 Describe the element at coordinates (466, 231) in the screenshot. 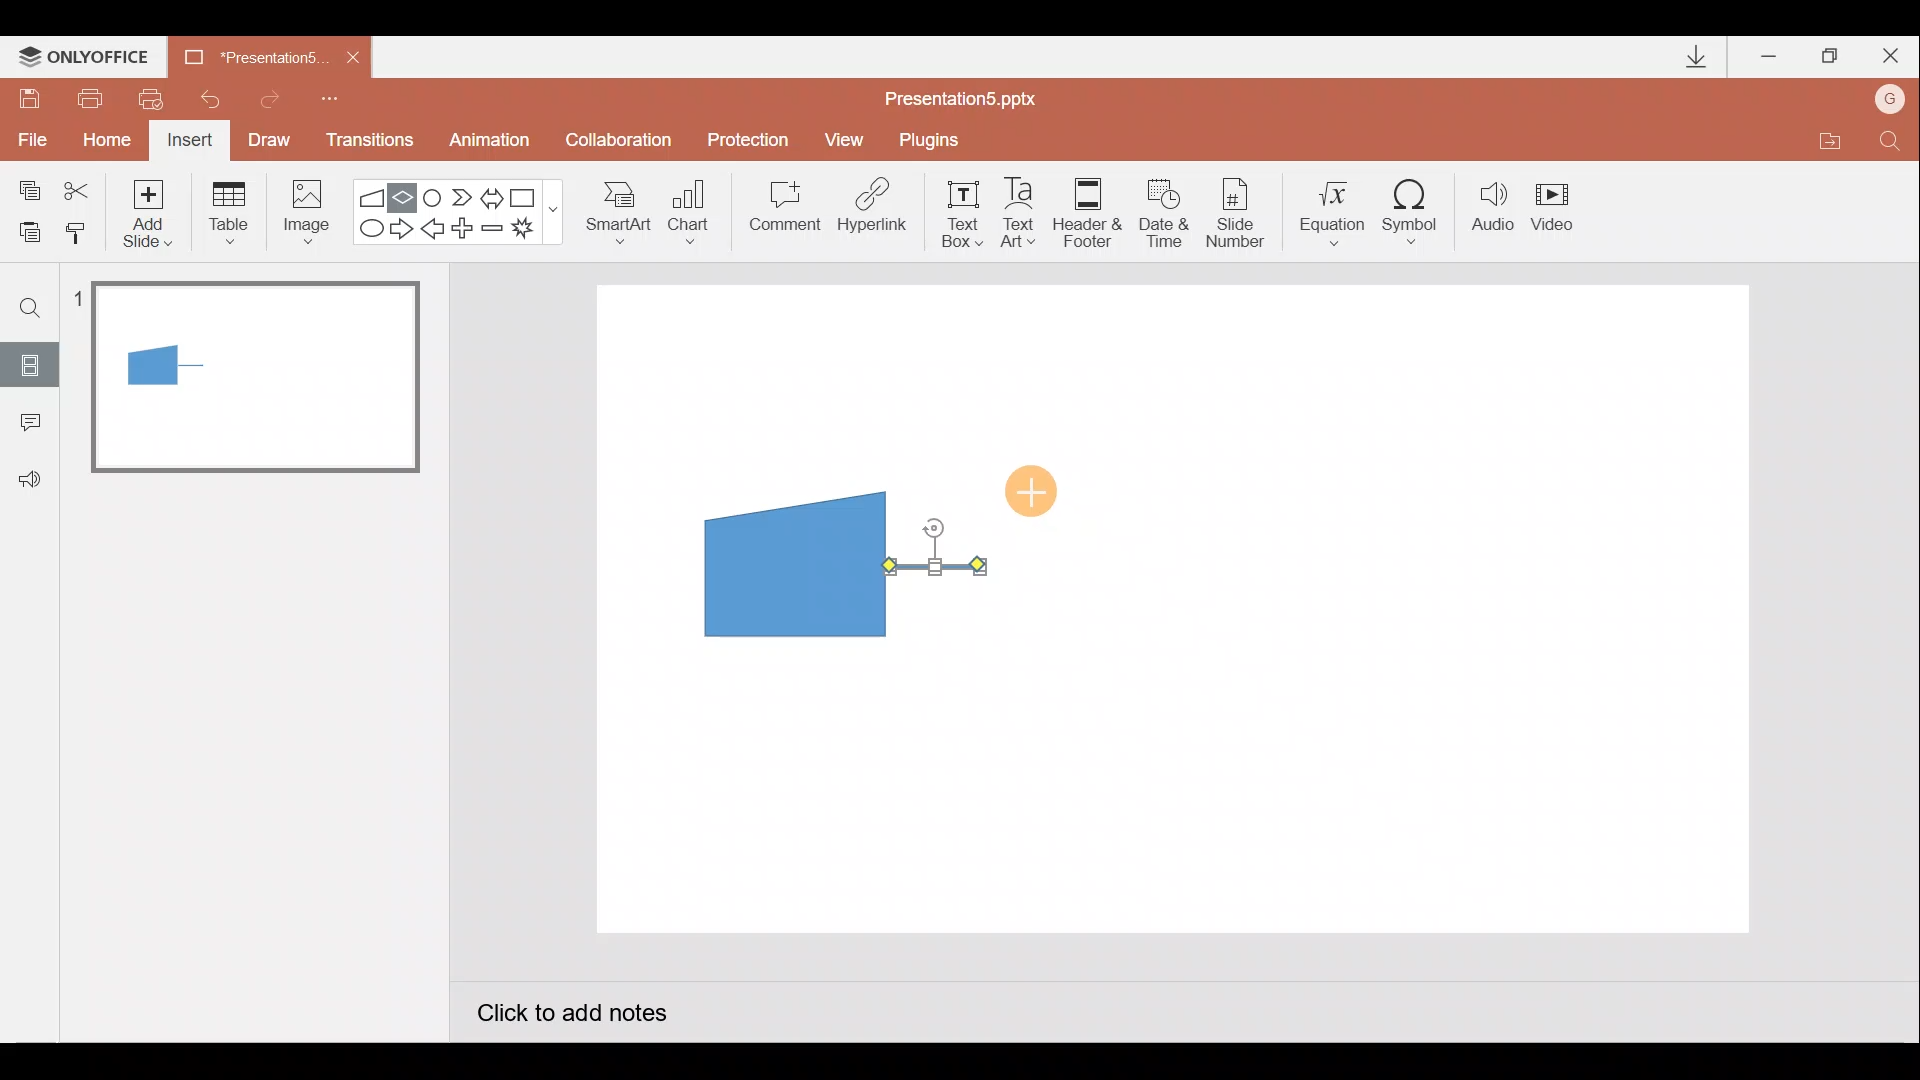

I see `Plus` at that location.